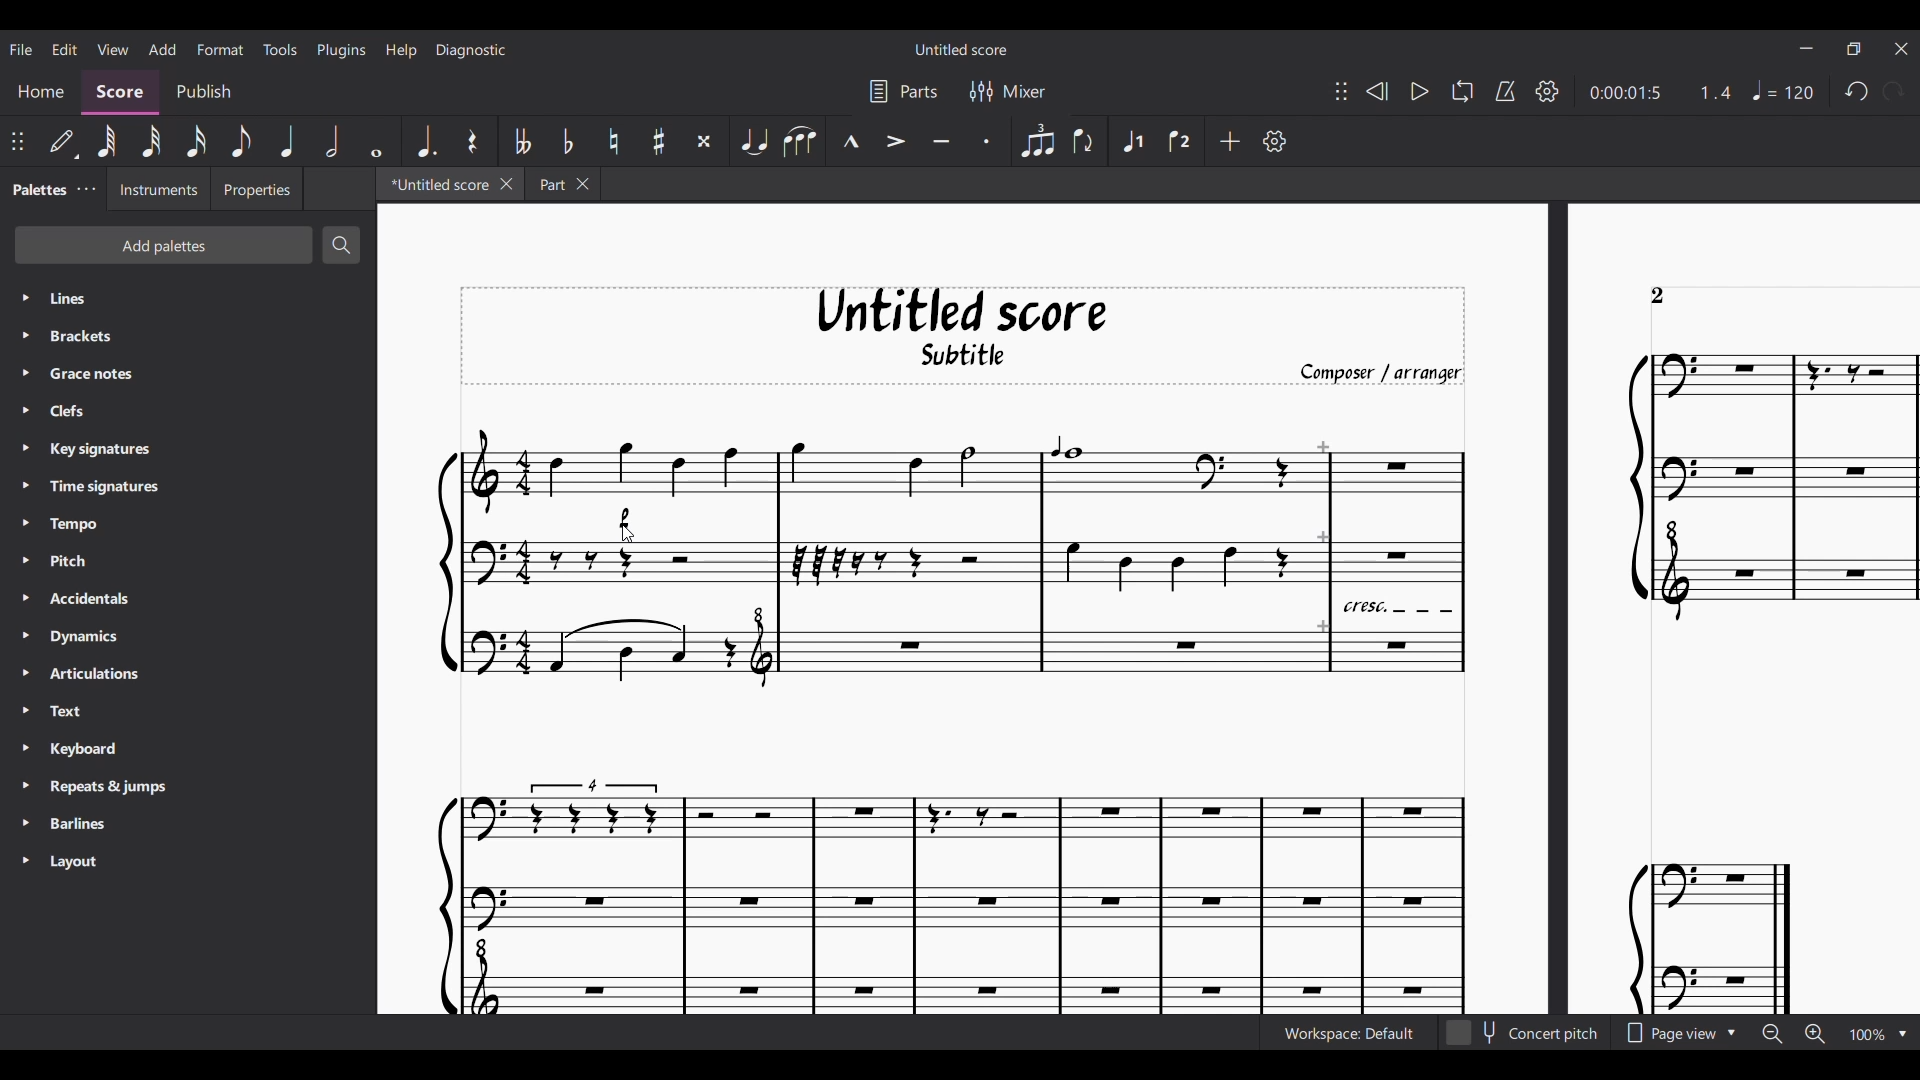 This screenshot has width=1920, height=1080. I want to click on Whole note, so click(376, 140).